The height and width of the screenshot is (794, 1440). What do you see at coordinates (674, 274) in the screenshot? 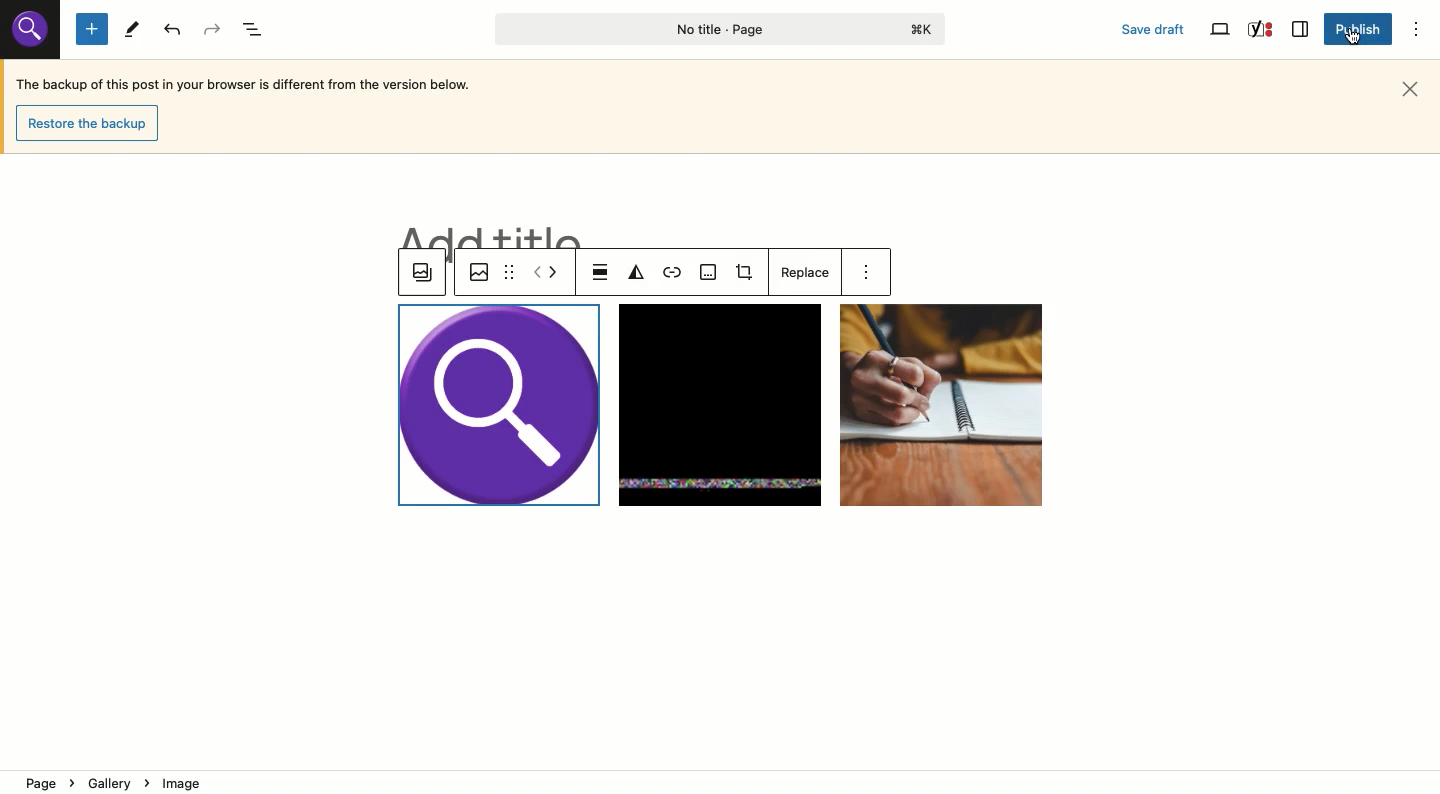
I see `Link` at bounding box center [674, 274].